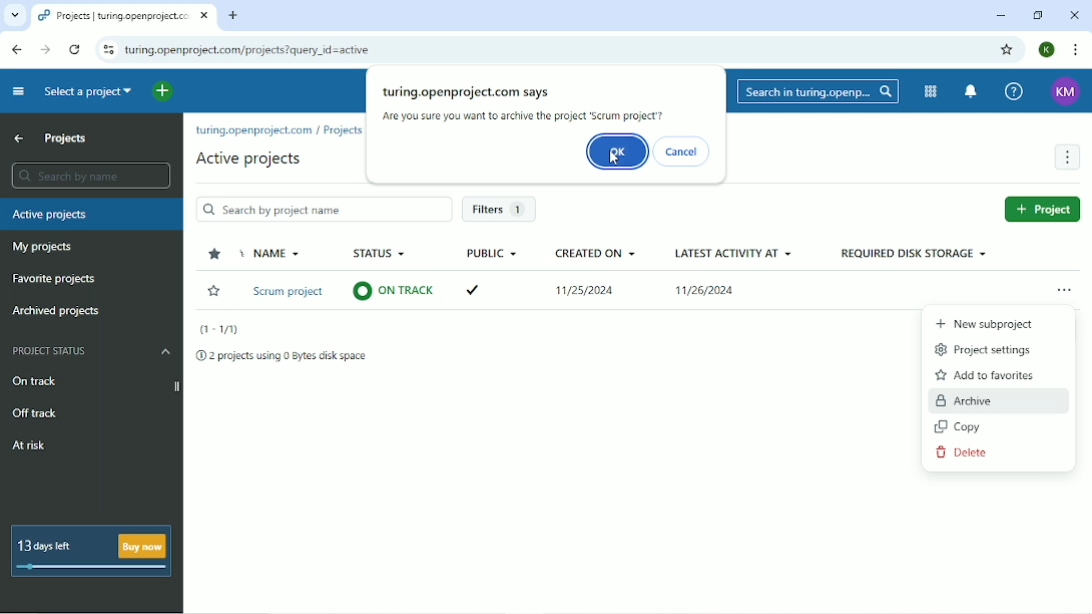 The image size is (1092, 614). What do you see at coordinates (1074, 15) in the screenshot?
I see `Close` at bounding box center [1074, 15].